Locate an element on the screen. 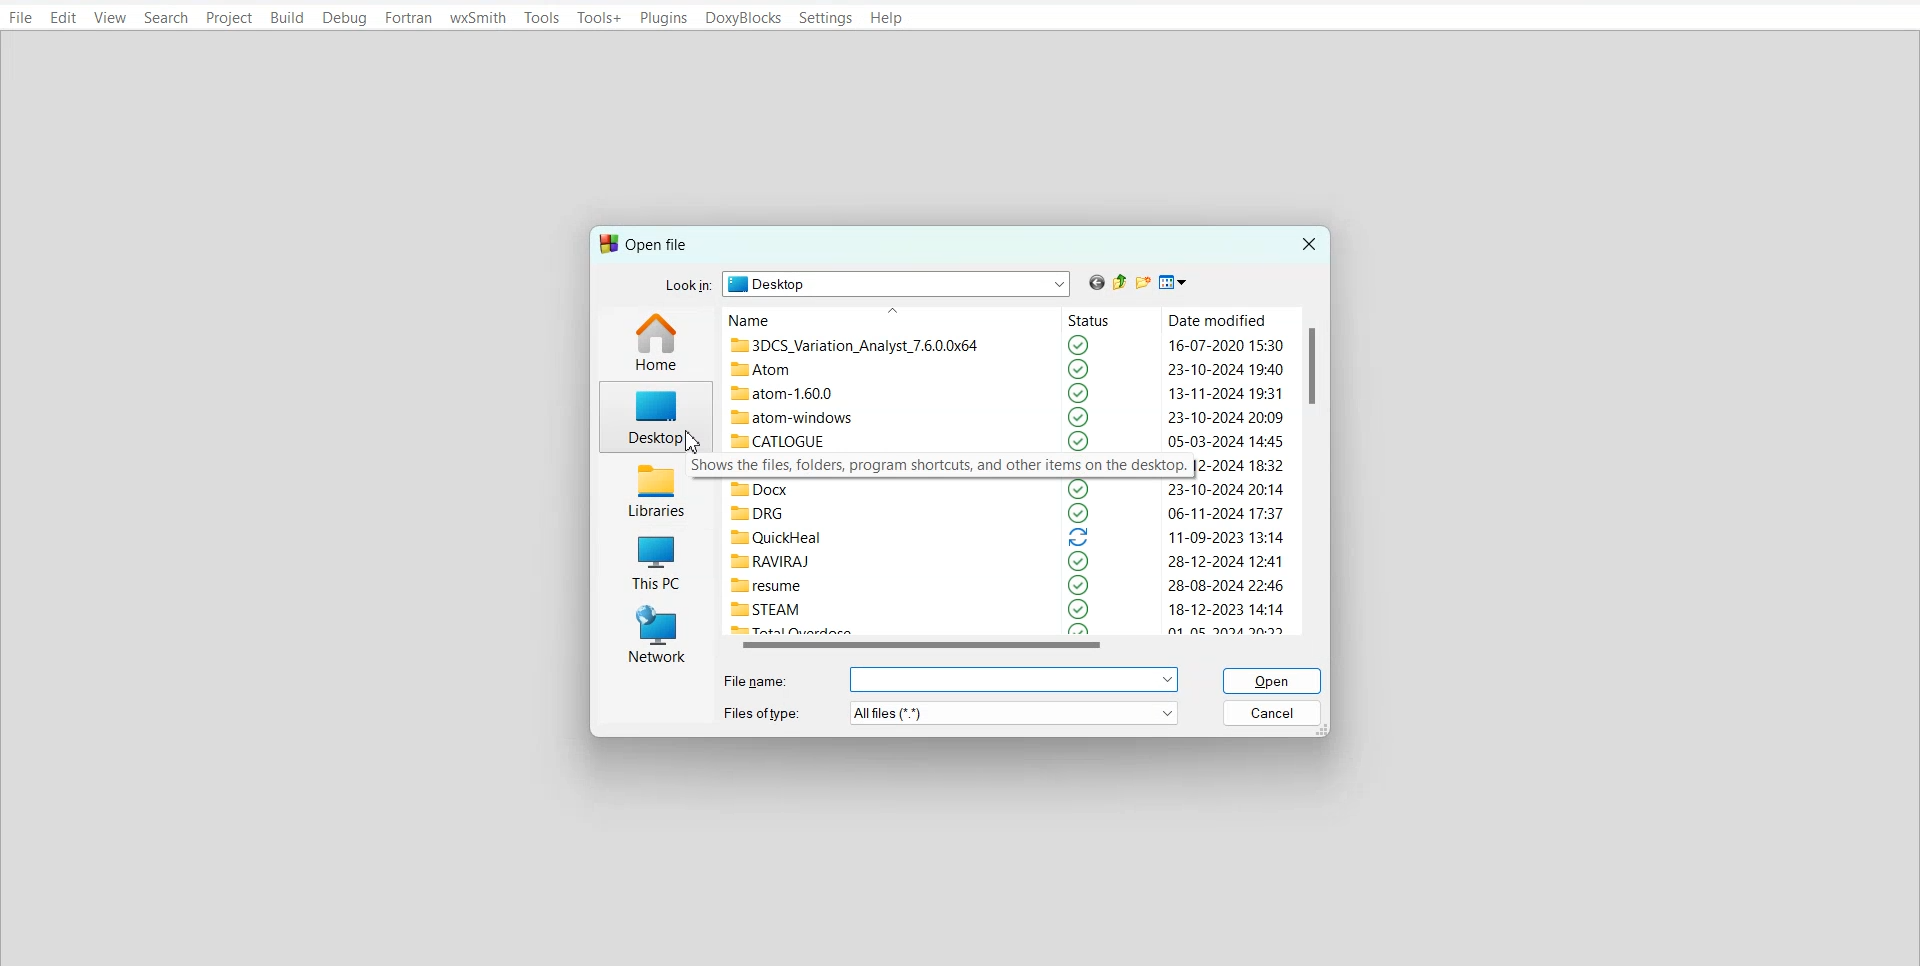 Image resolution: width=1920 pixels, height=966 pixels. Date modified  is located at coordinates (1216, 322).